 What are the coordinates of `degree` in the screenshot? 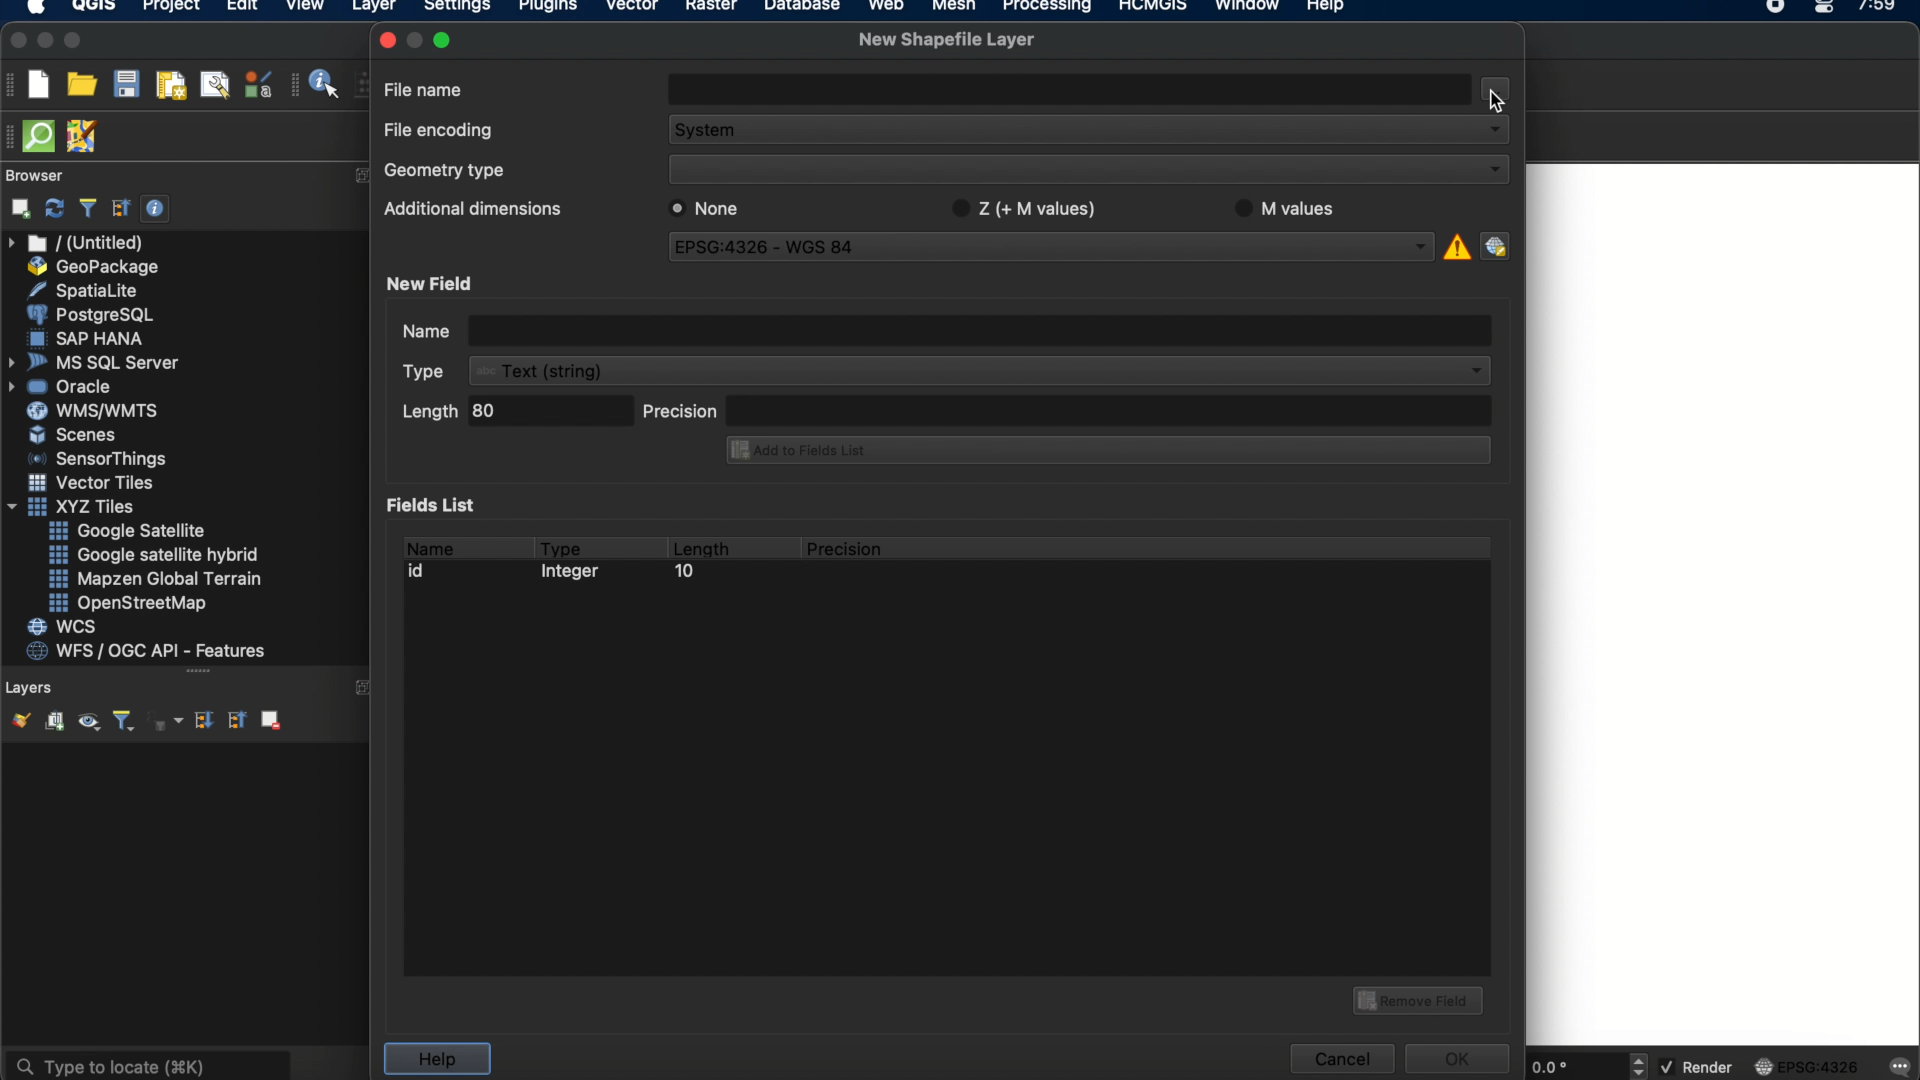 It's located at (1572, 1066).